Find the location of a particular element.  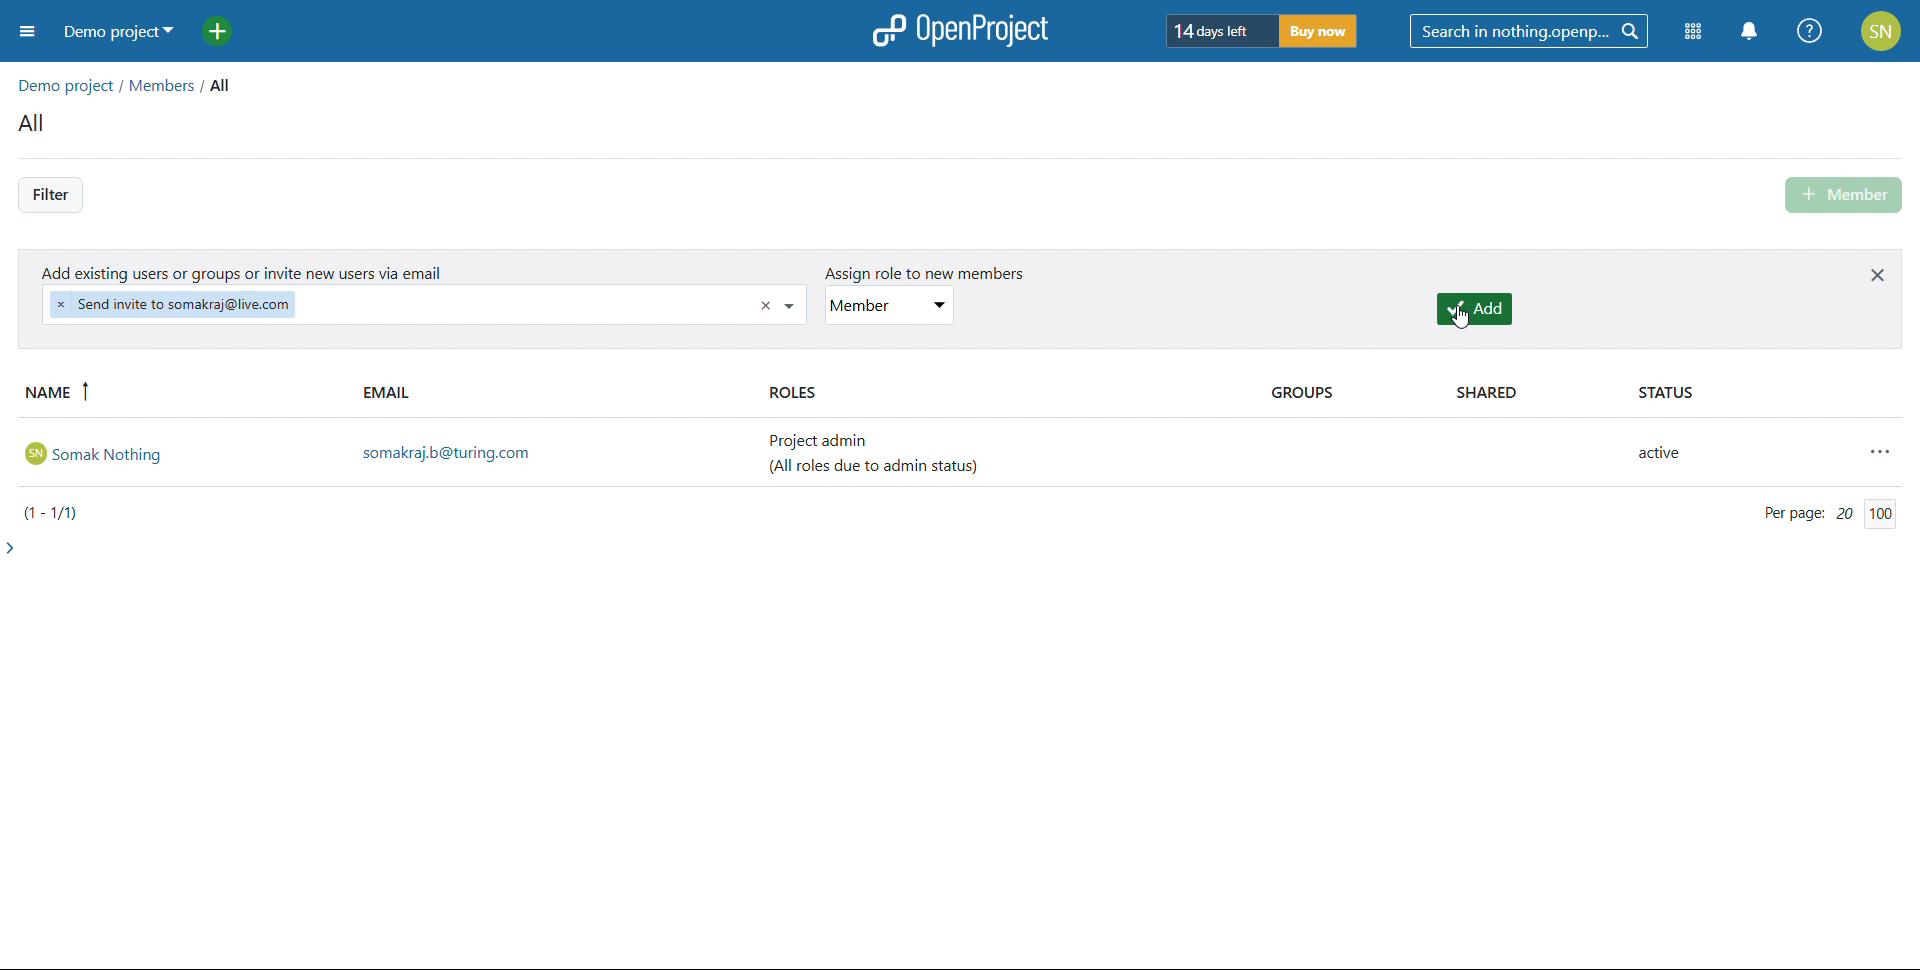

open project is located at coordinates (959, 30).